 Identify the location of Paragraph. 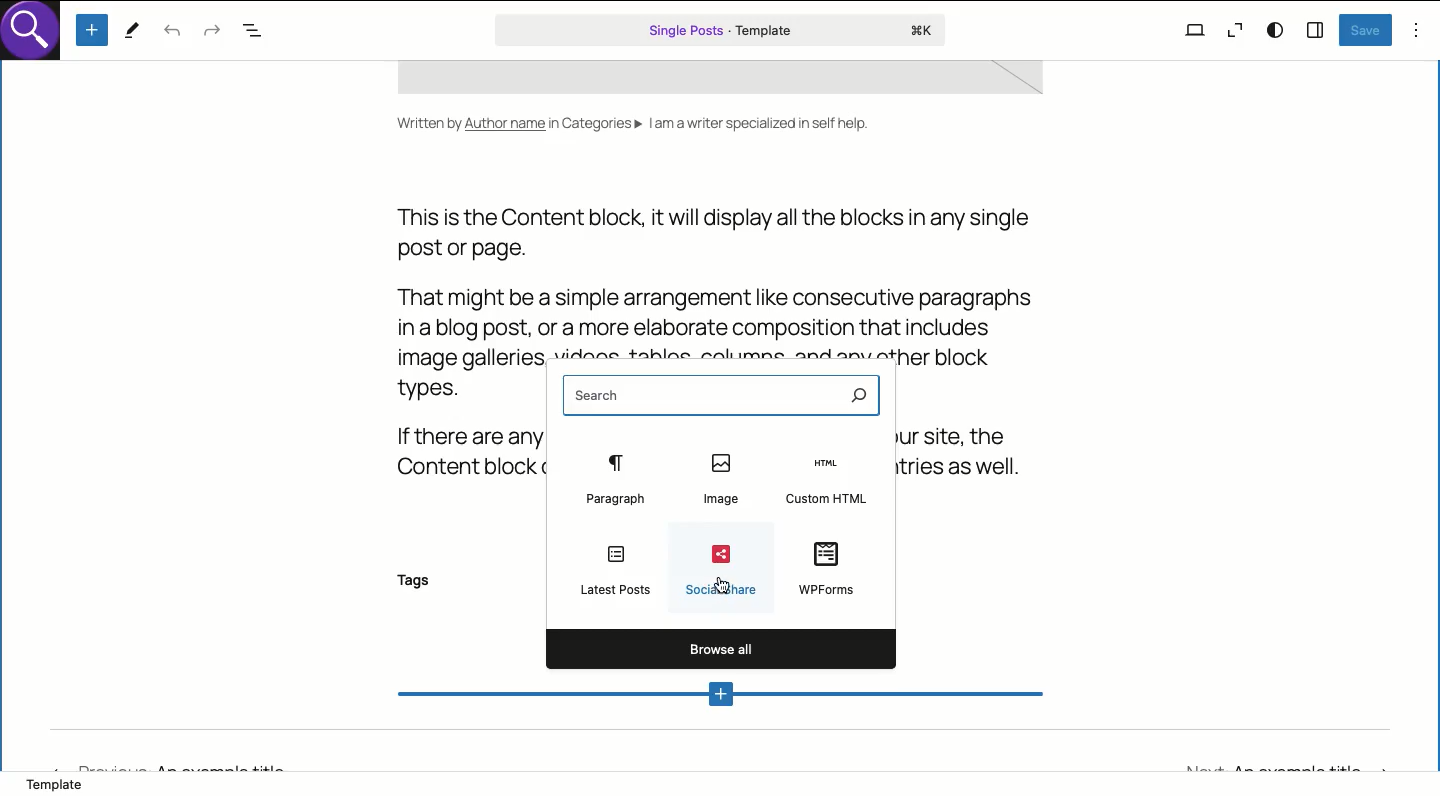
(618, 482).